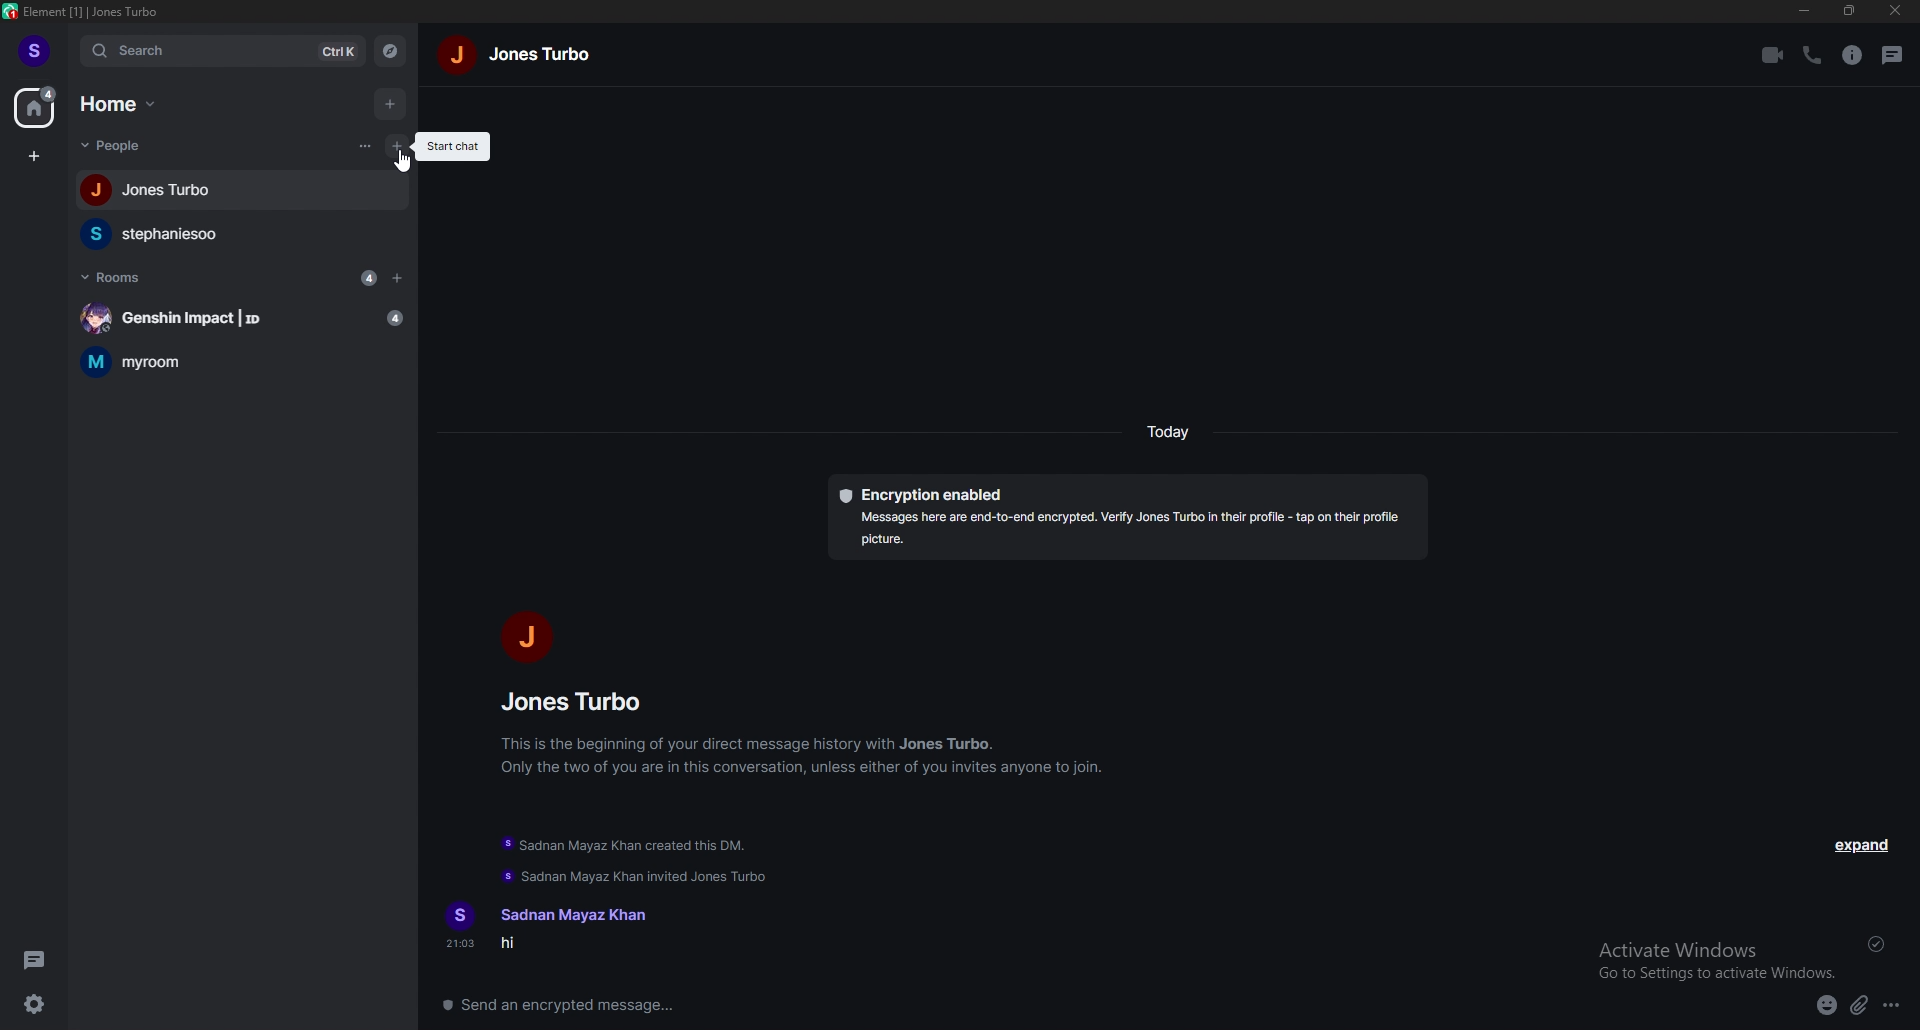 The height and width of the screenshot is (1030, 1920). Describe the element at coordinates (796, 756) in the screenshot. I see `This is the beginning of your direct message history with Jones Turbo.  Only the two of you are in this conversation, unless either of you invites anyone to join.` at that location.